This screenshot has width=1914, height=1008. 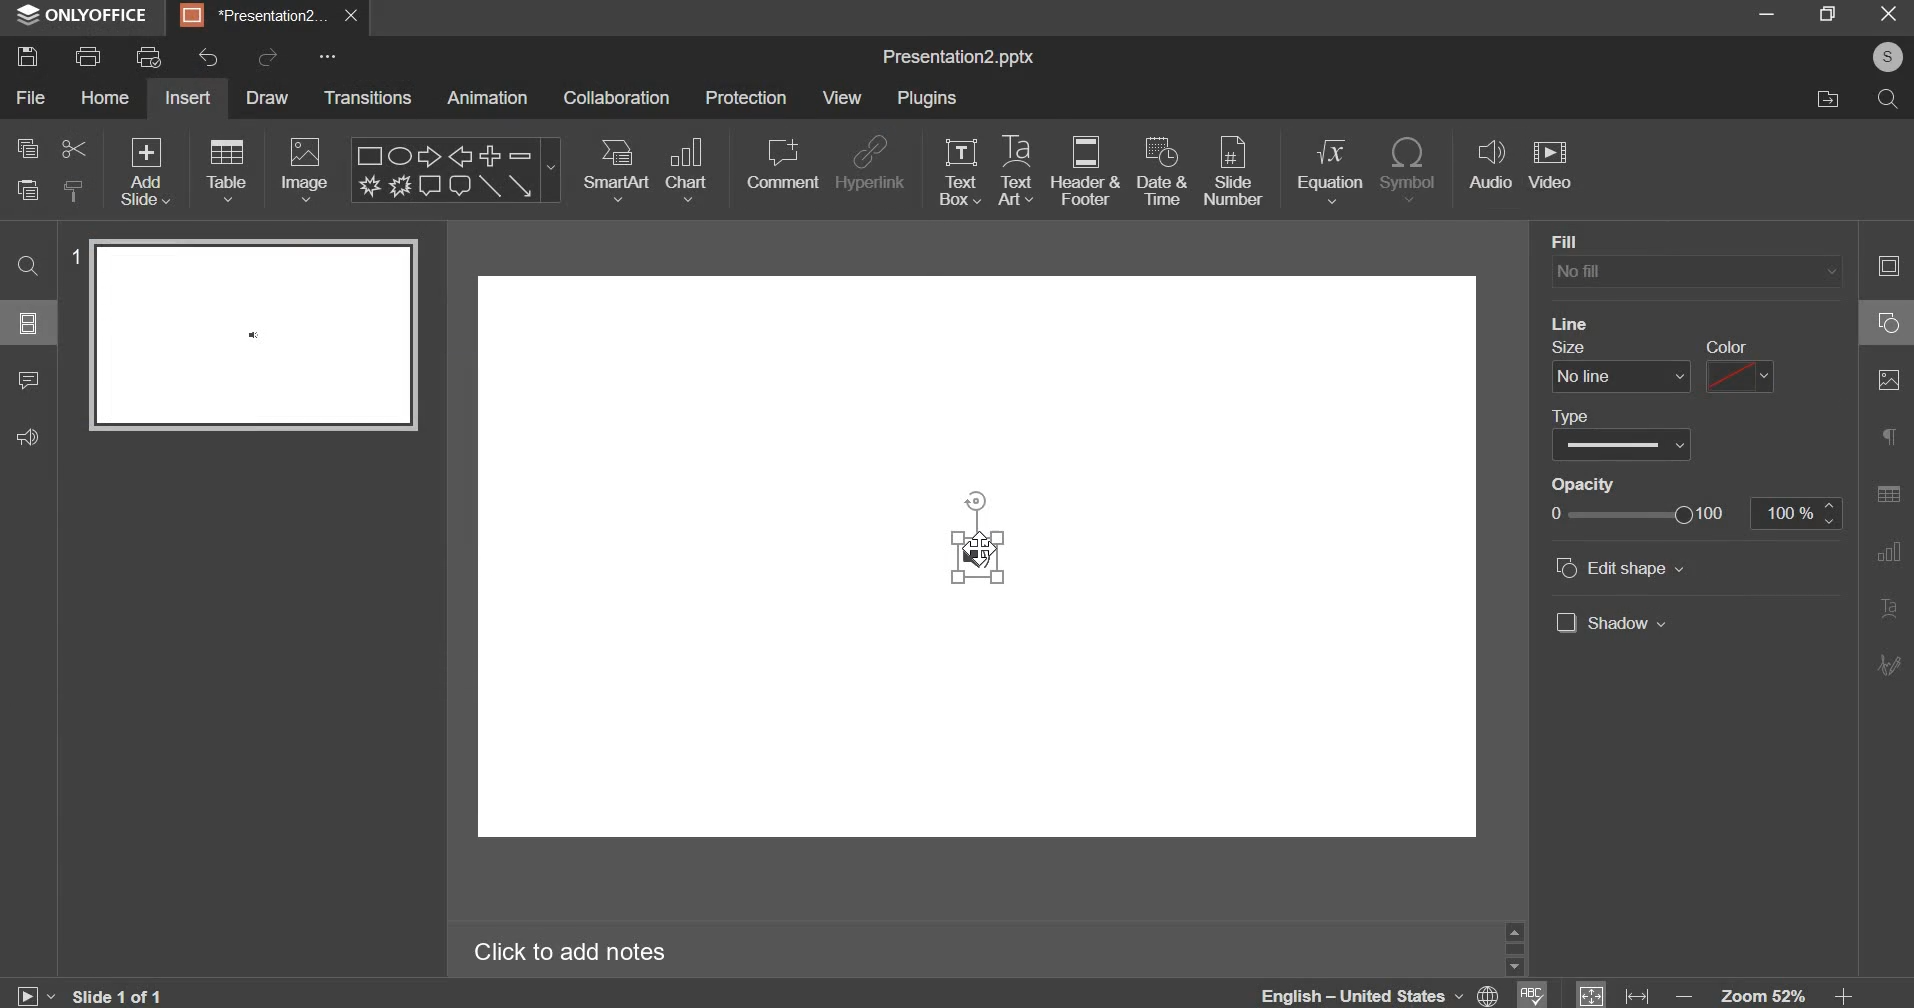 What do you see at coordinates (351, 16) in the screenshot?
I see `close` at bounding box center [351, 16].